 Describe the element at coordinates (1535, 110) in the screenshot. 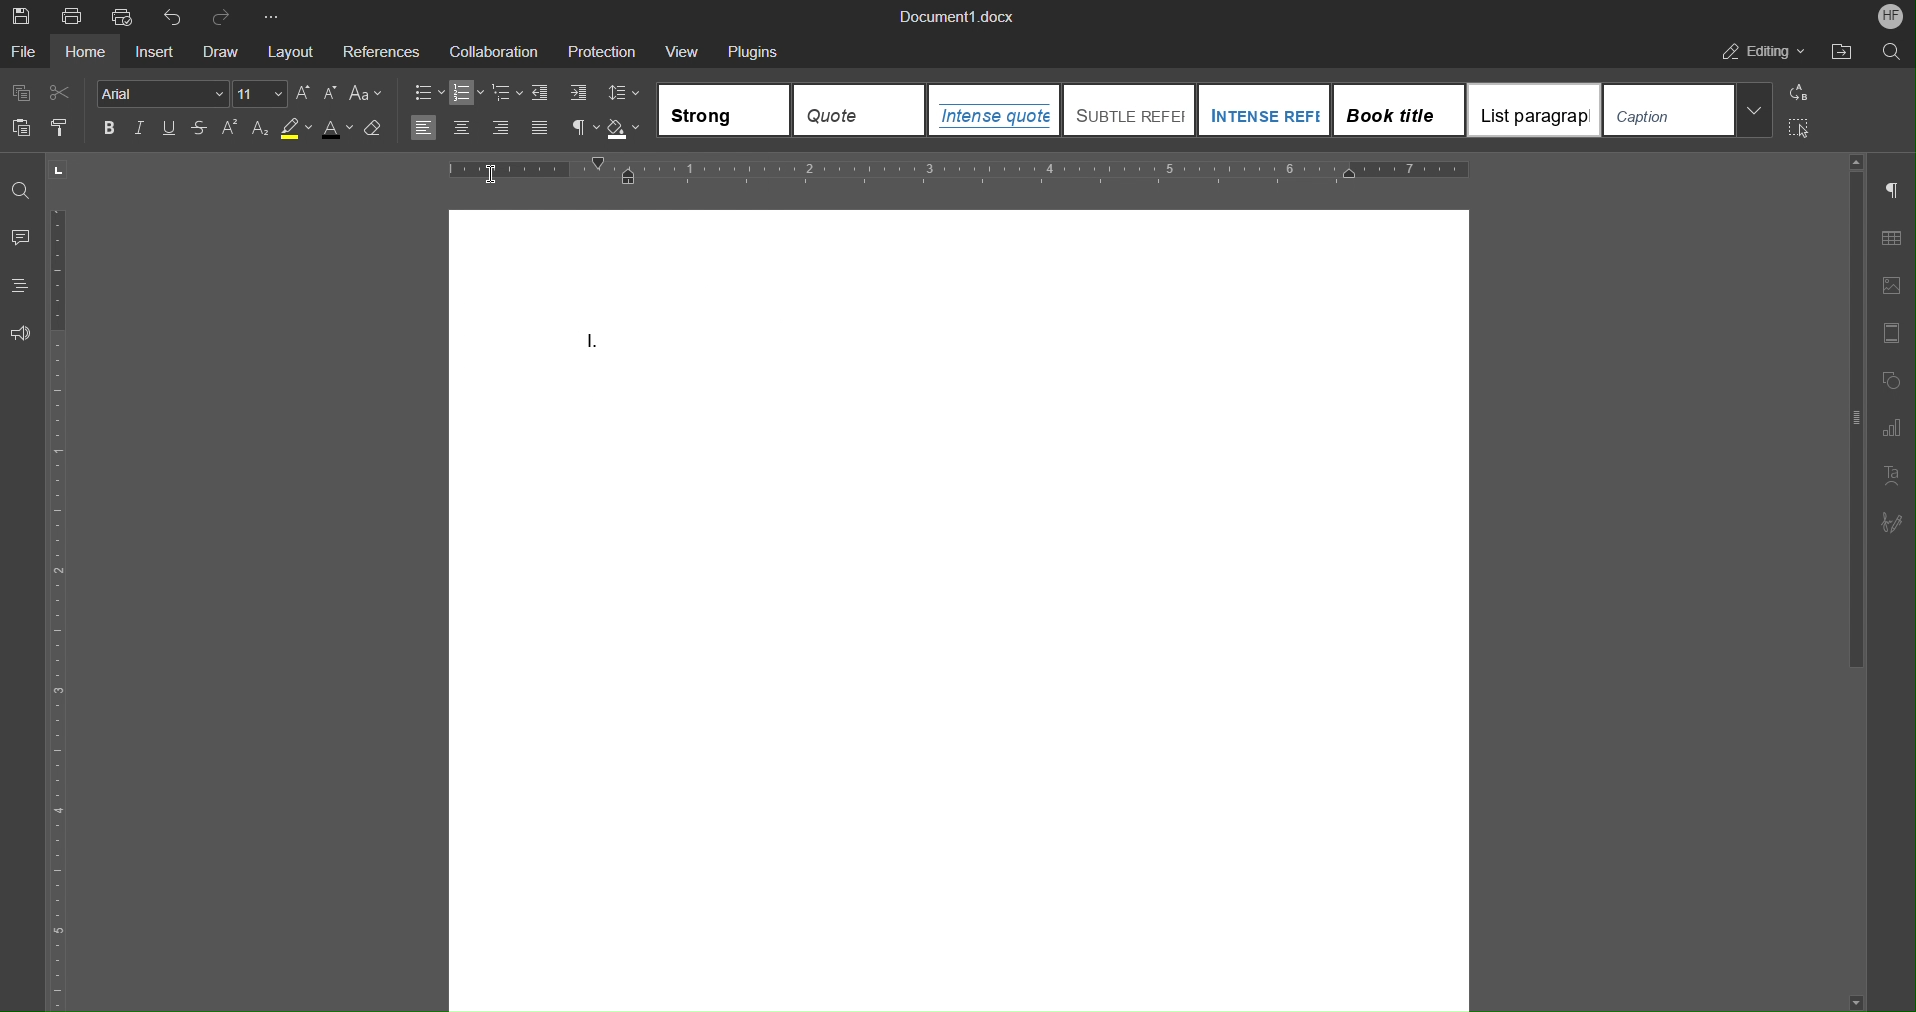

I see `Heading 5` at that location.